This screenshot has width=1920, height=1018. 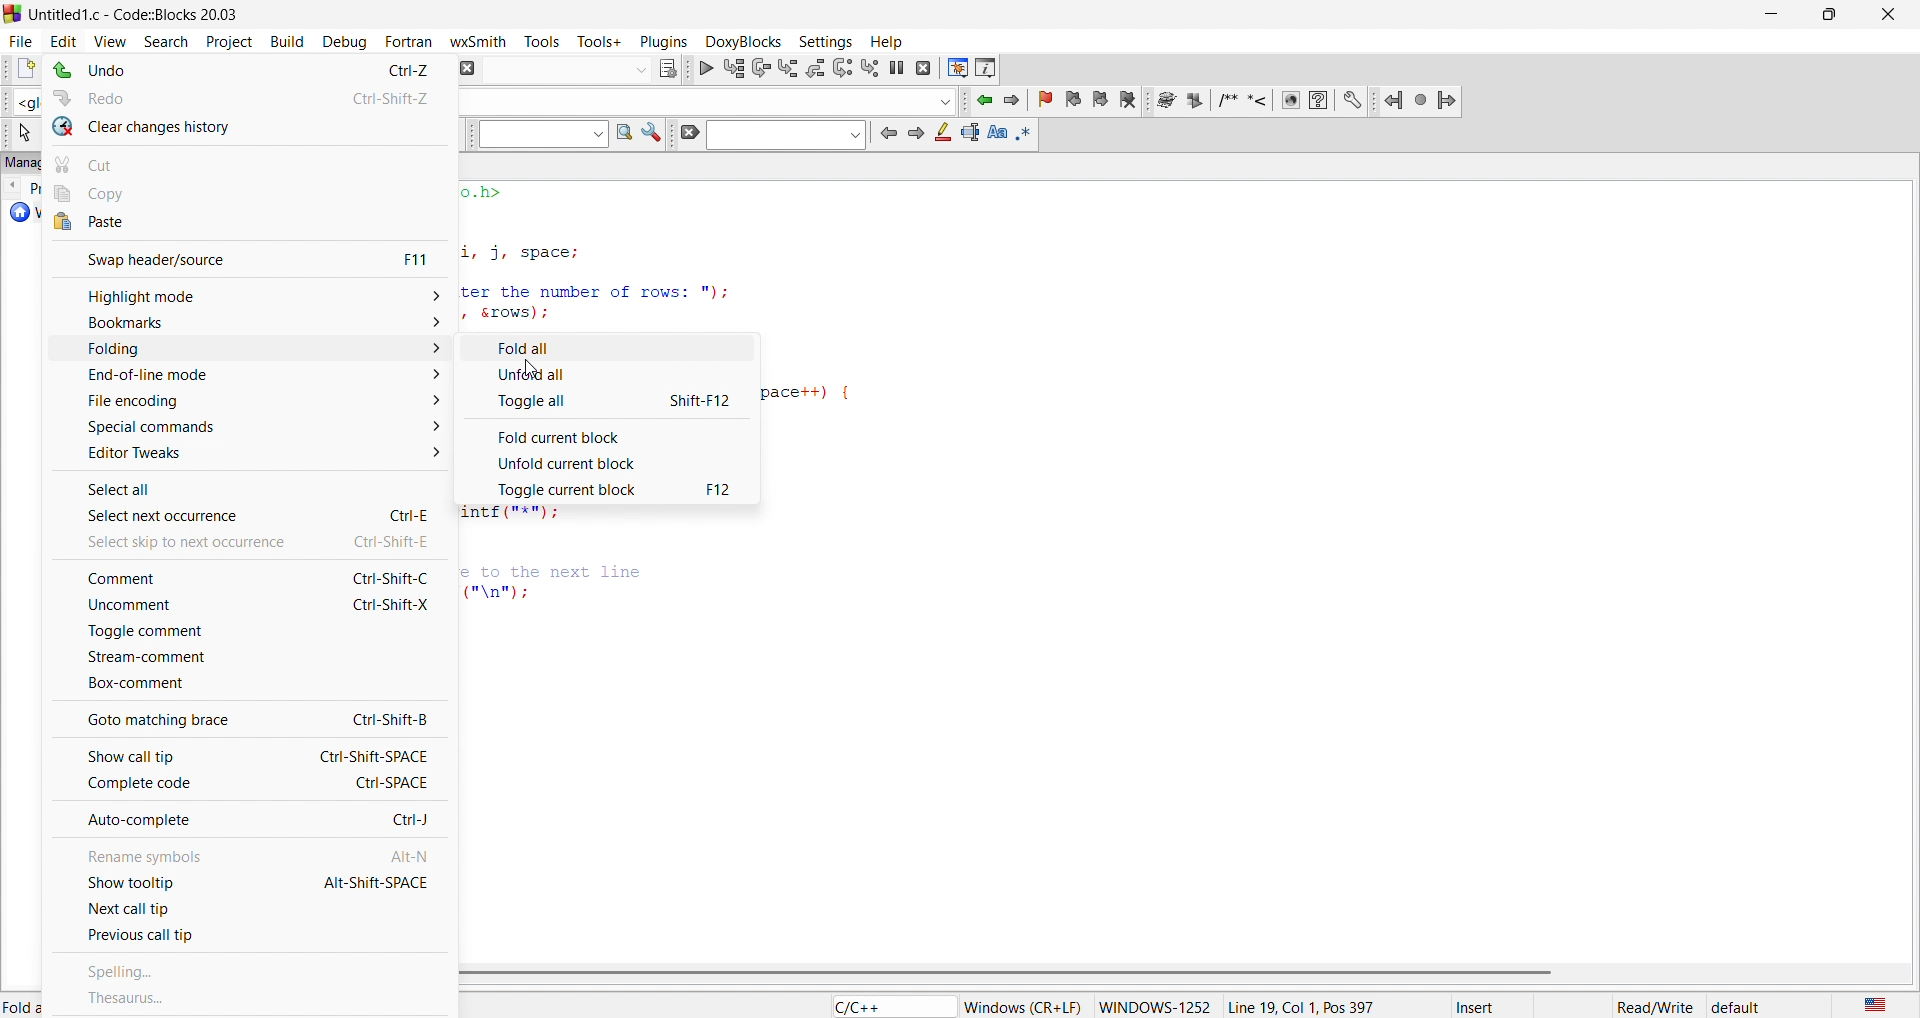 I want to click on file encoding, so click(x=244, y=402).